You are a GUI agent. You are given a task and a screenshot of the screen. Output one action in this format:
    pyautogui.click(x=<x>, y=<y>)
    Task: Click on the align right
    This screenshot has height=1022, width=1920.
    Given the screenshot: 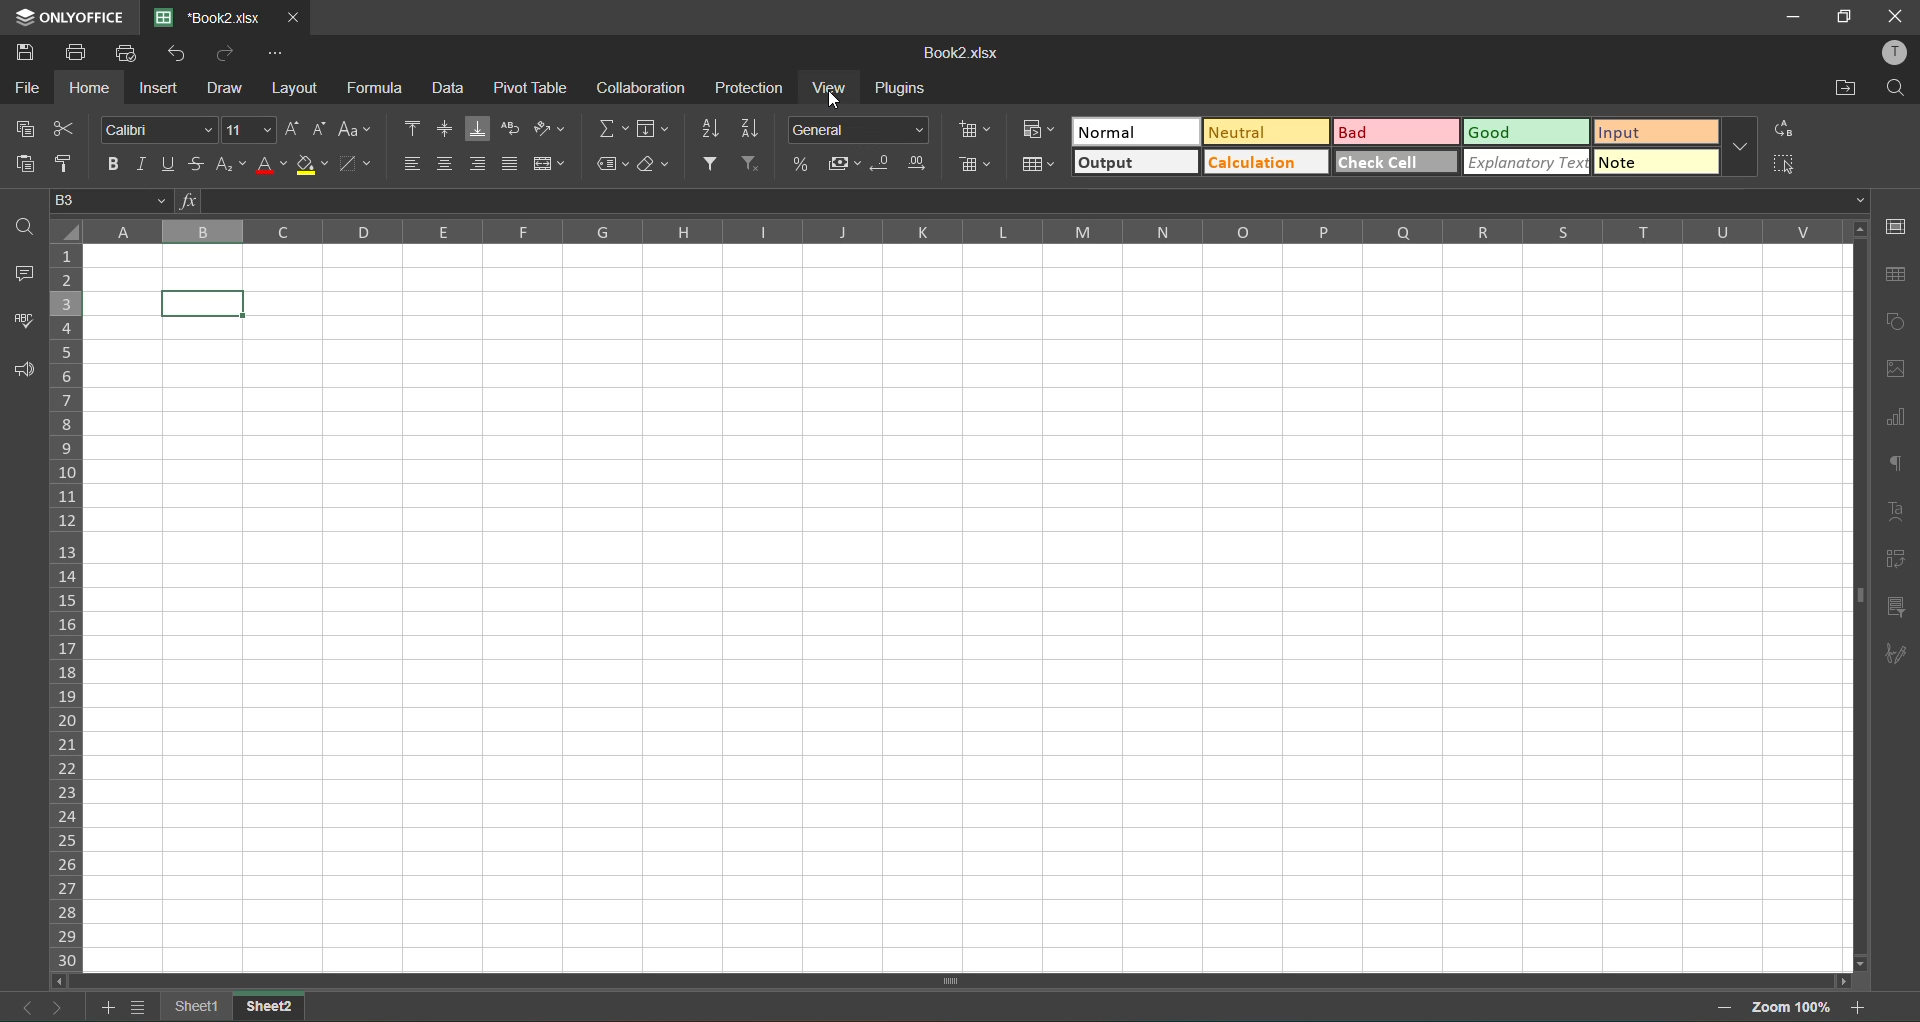 What is the action you would take?
    pyautogui.click(x=483, y=166)
    